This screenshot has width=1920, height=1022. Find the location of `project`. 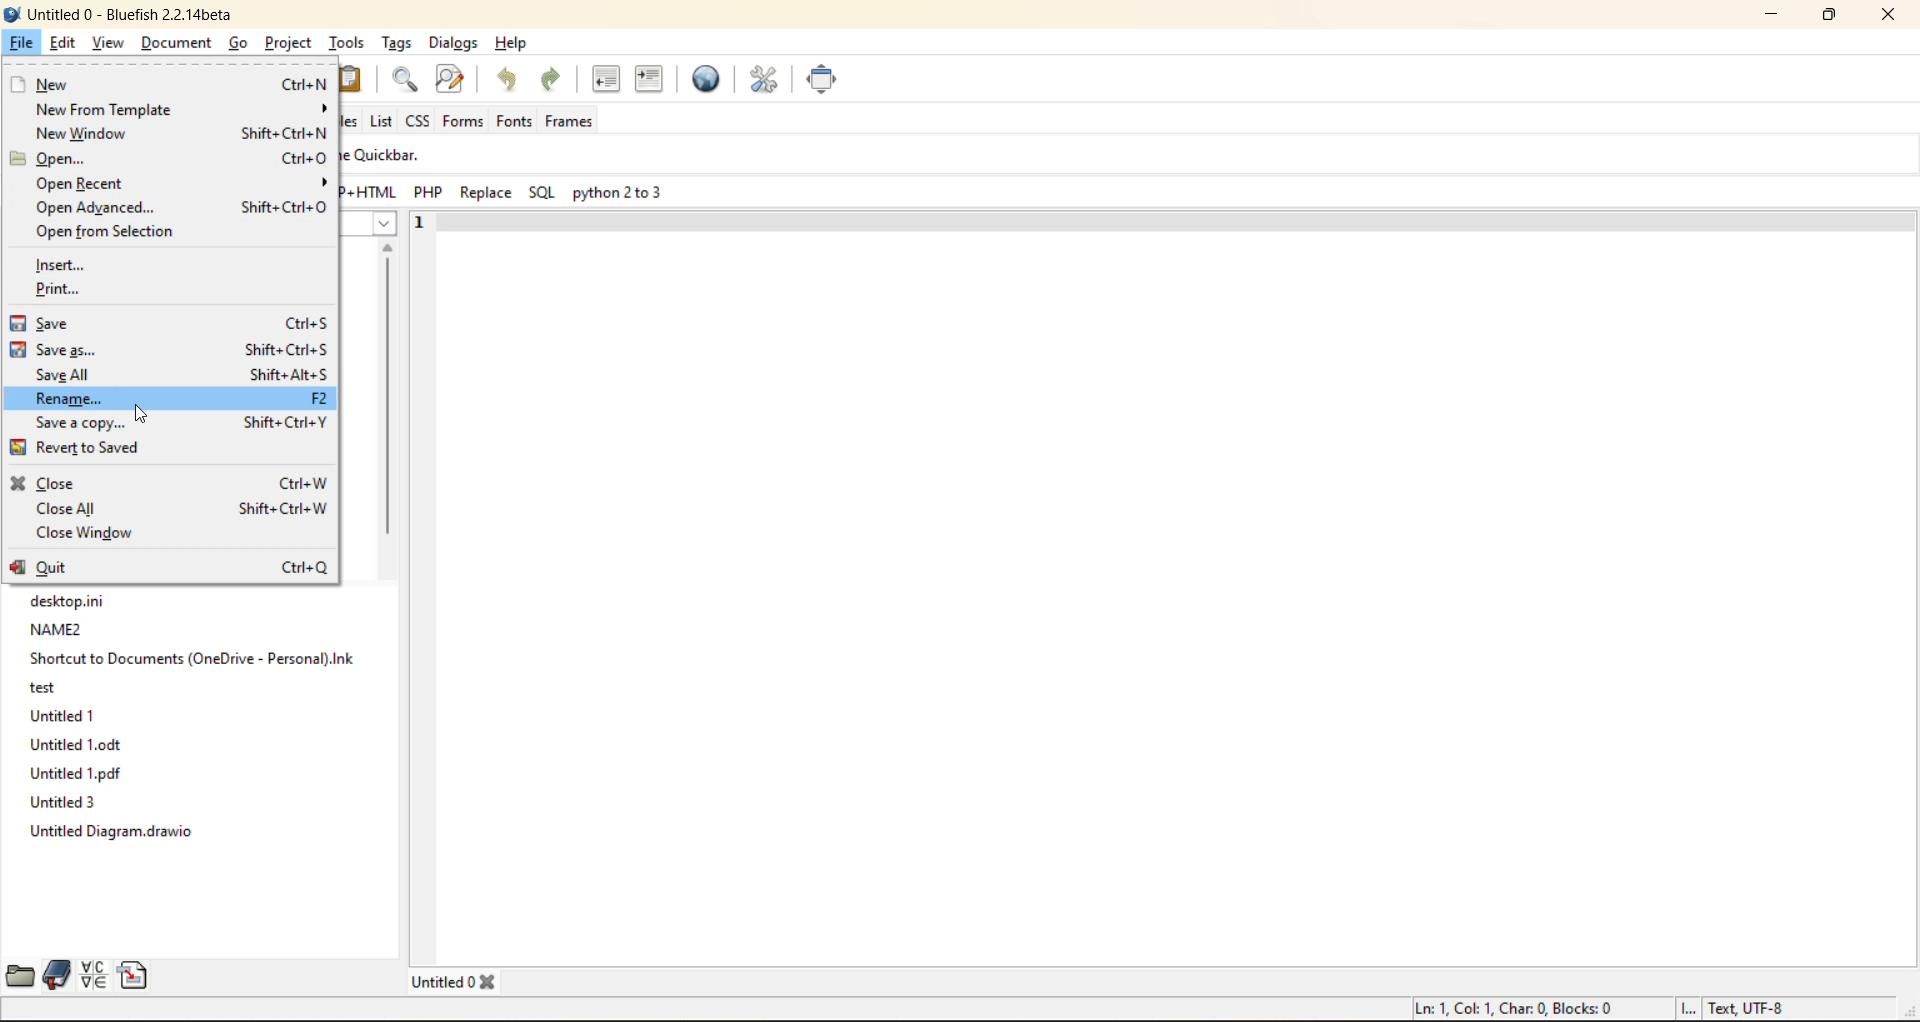

project is located at coordinates (292, 45).